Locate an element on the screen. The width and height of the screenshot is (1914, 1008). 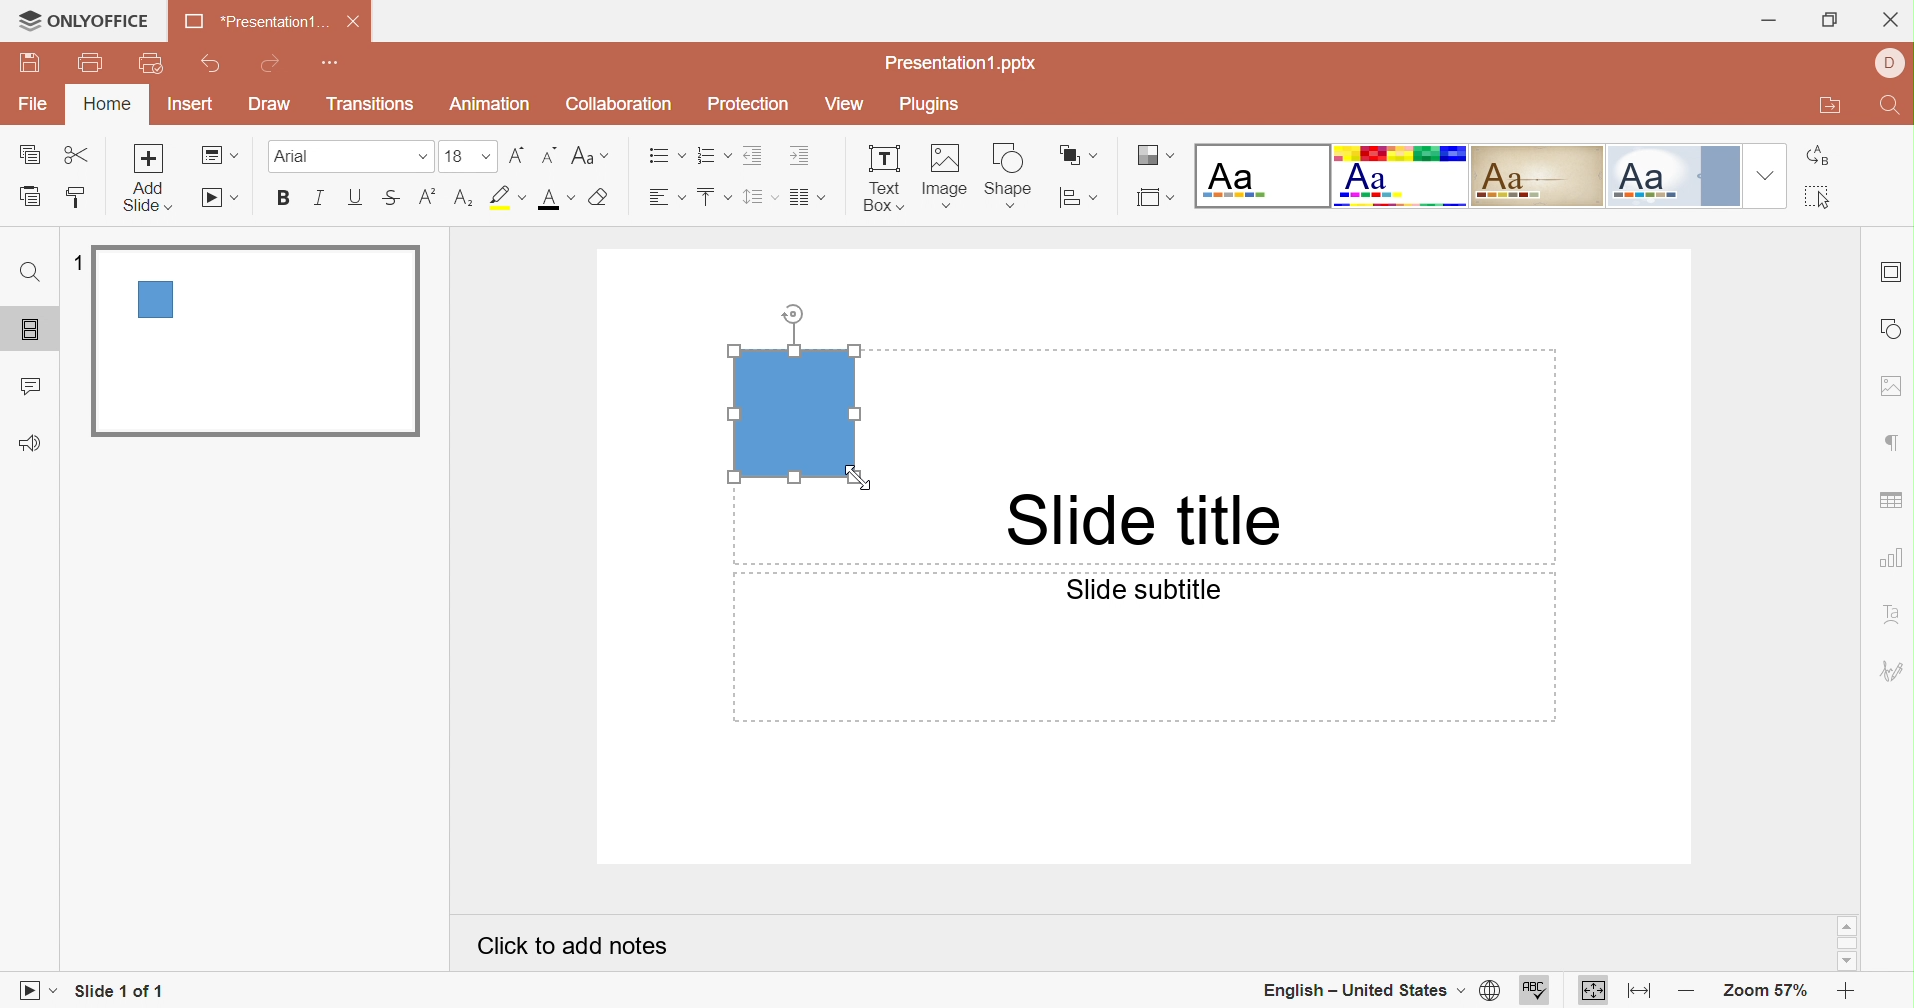
Numbering is located at coordinates (714, 155).